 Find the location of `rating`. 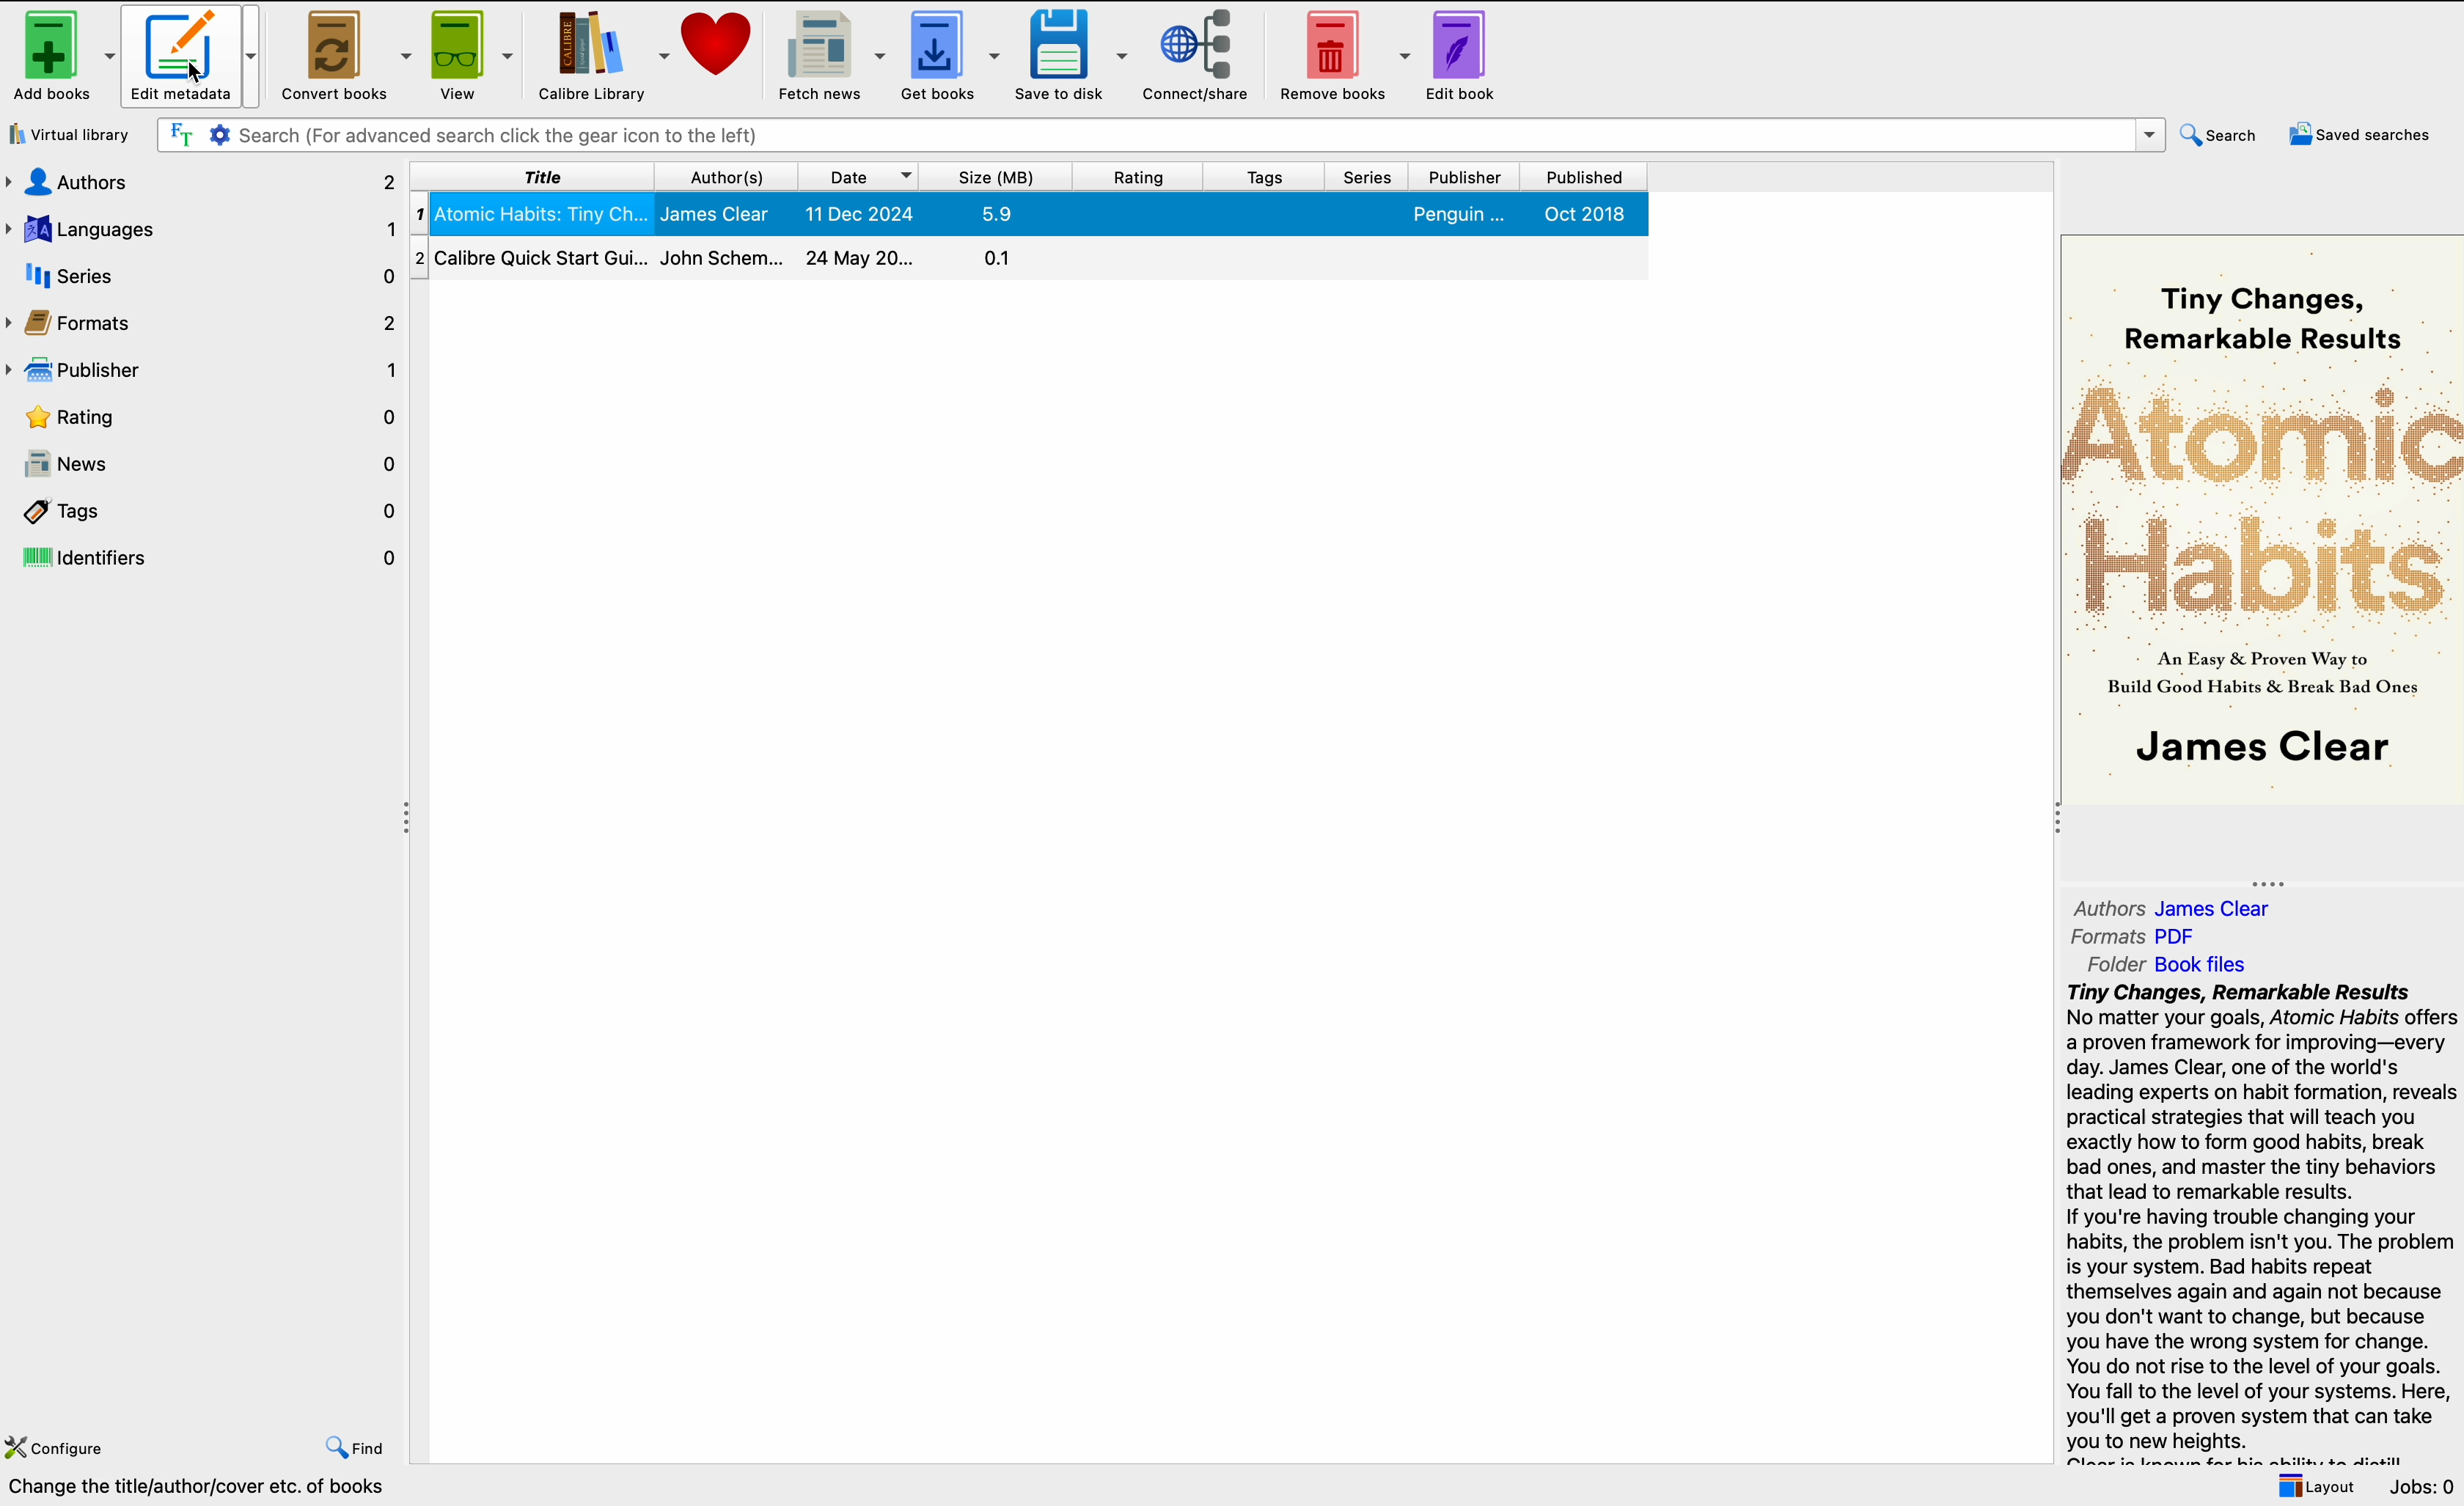

rating is located at coordinates (1139, 176).